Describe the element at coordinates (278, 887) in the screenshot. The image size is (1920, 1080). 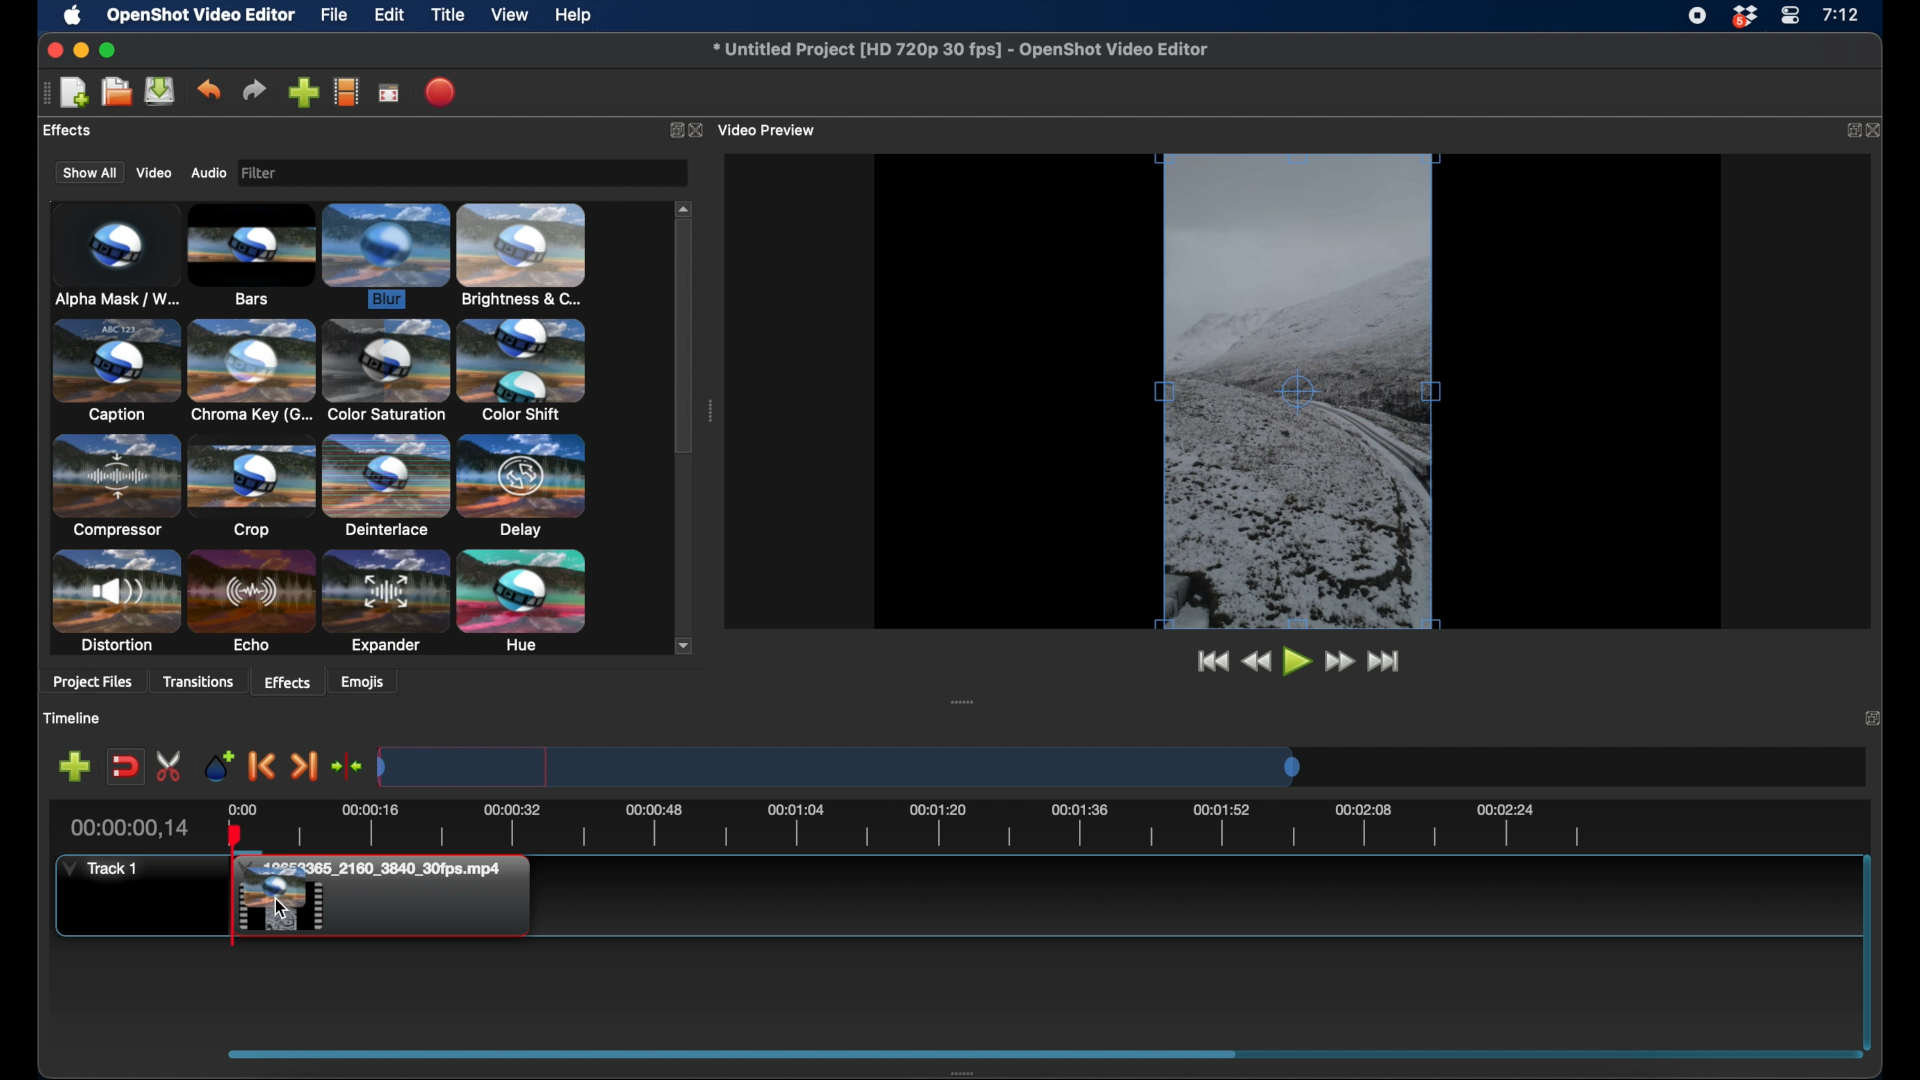
I see `Preview if effect dragged by cursor` at that location.